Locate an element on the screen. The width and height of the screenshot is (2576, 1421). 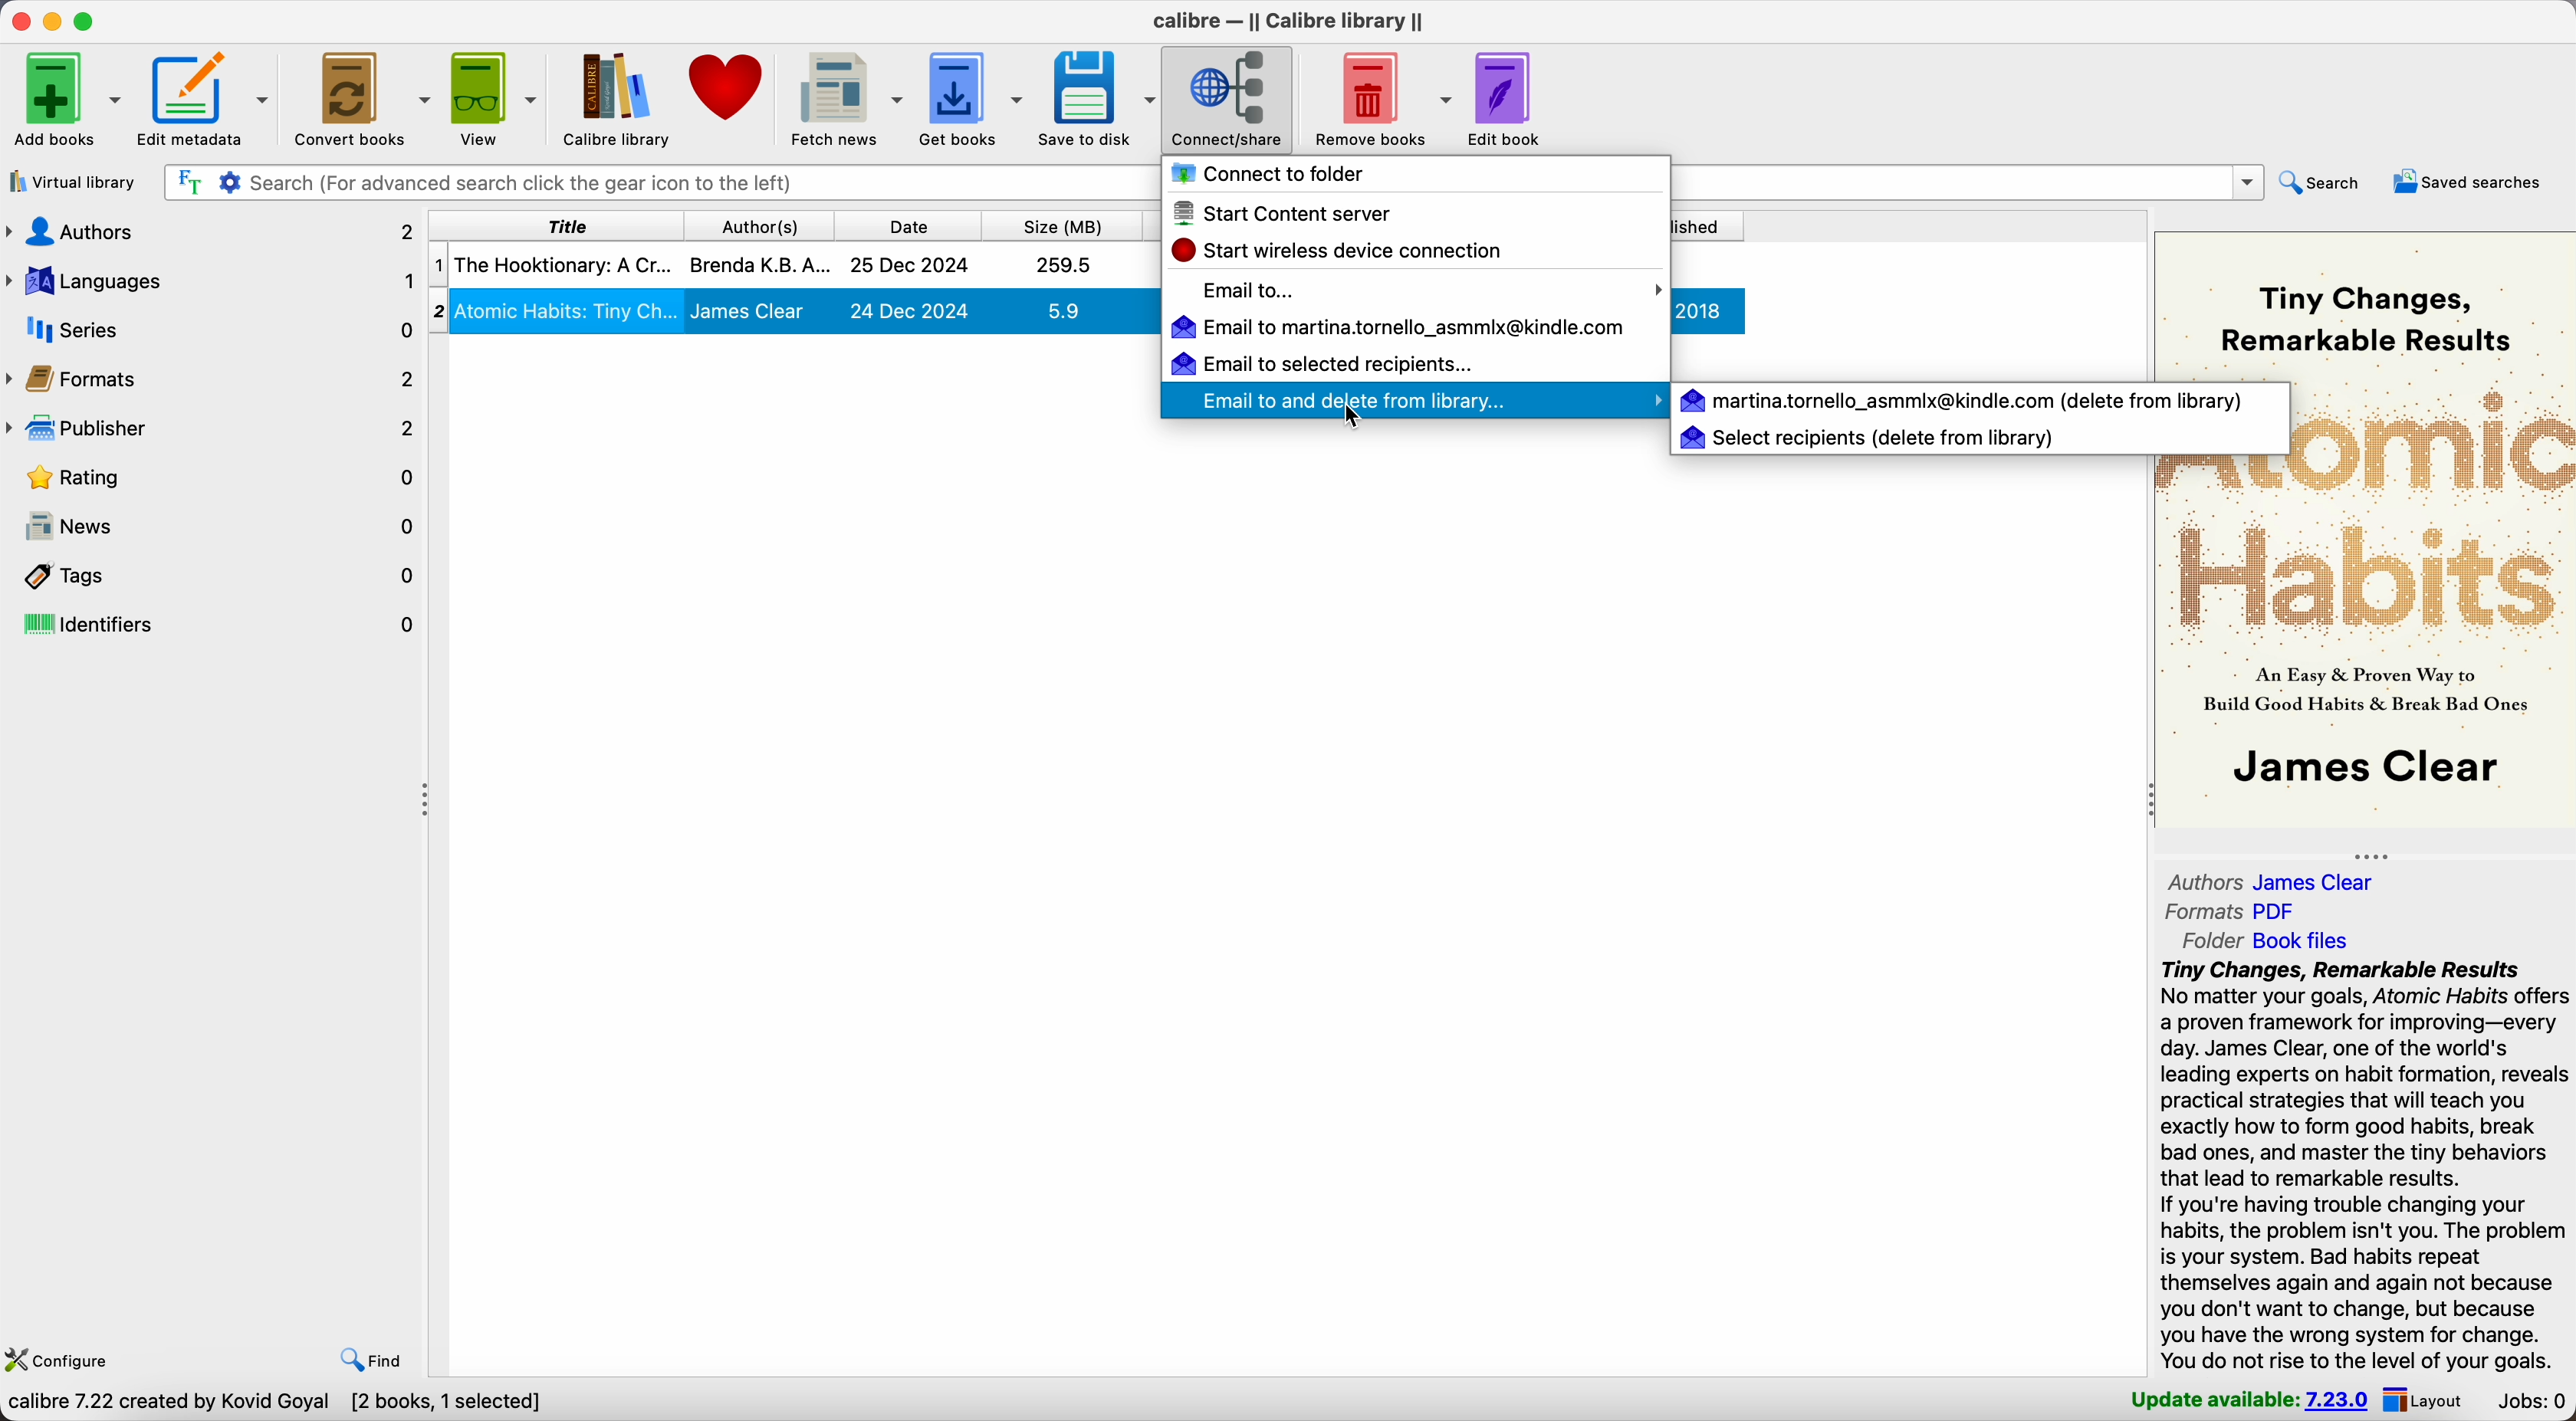
languages is located at coordinates (211, 283).